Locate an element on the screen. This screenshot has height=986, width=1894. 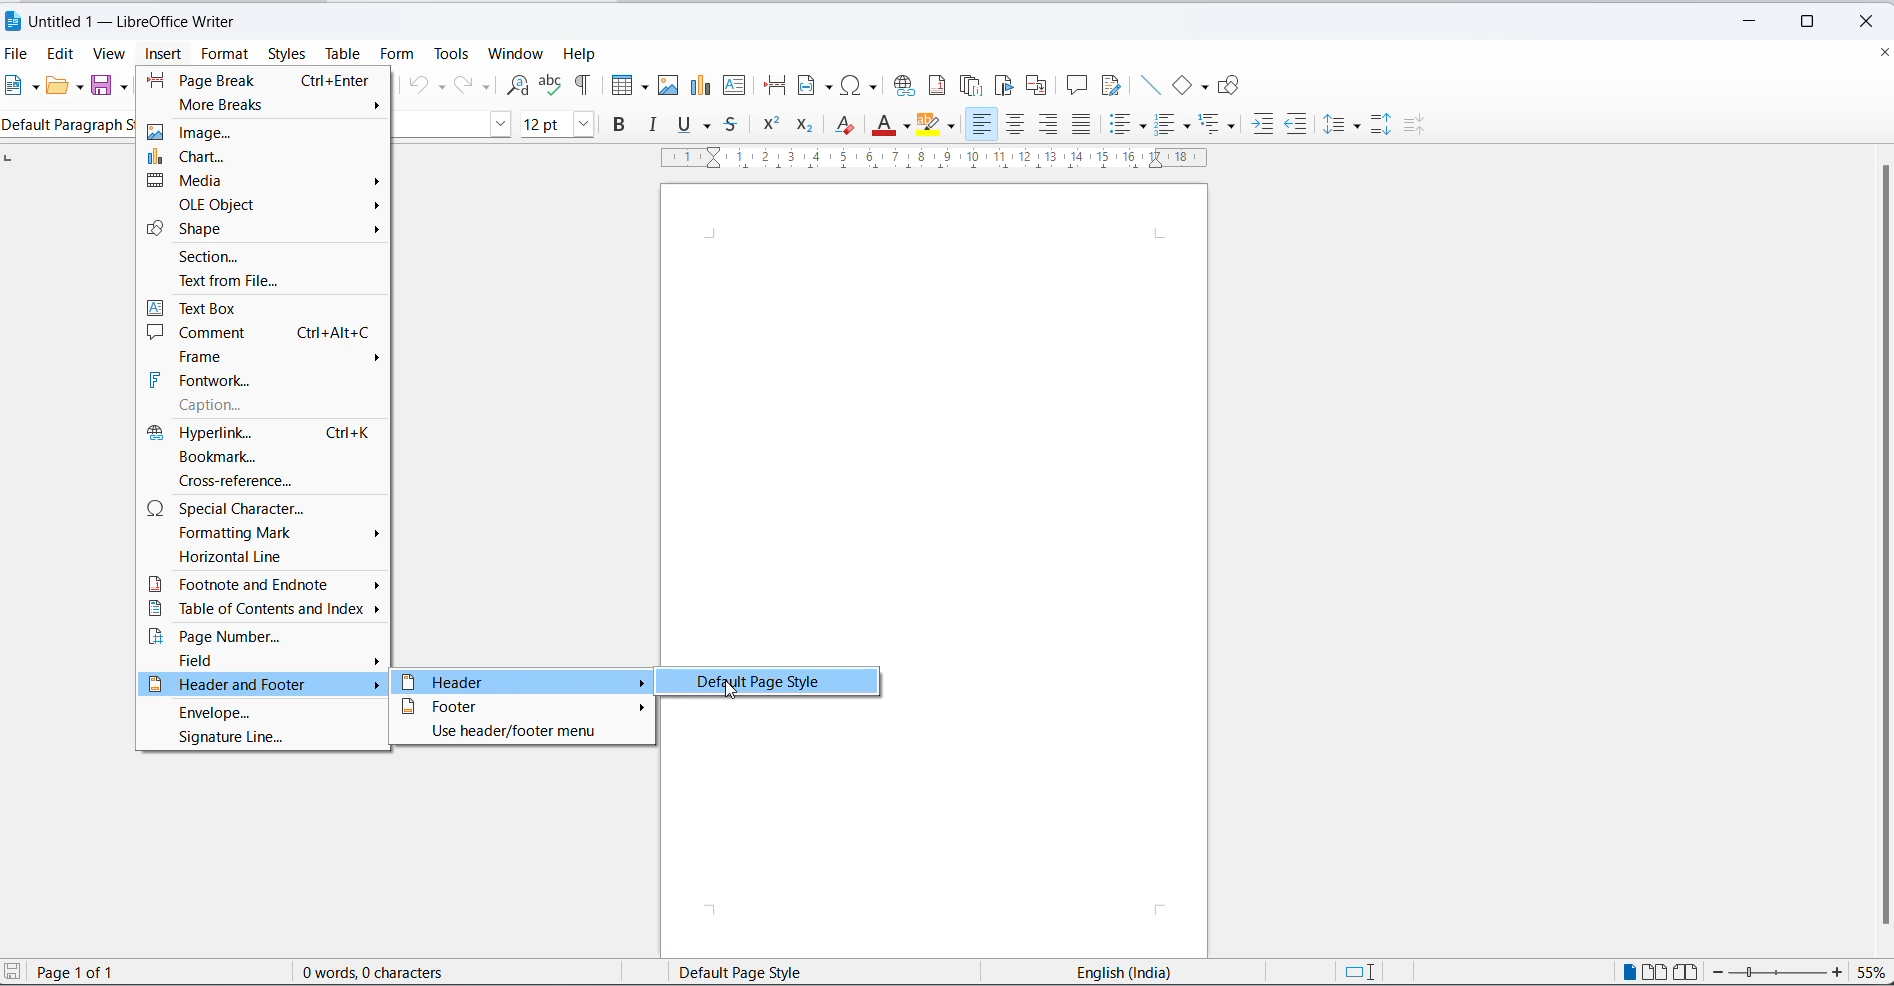
text align left is located at coordinates (982, 127).